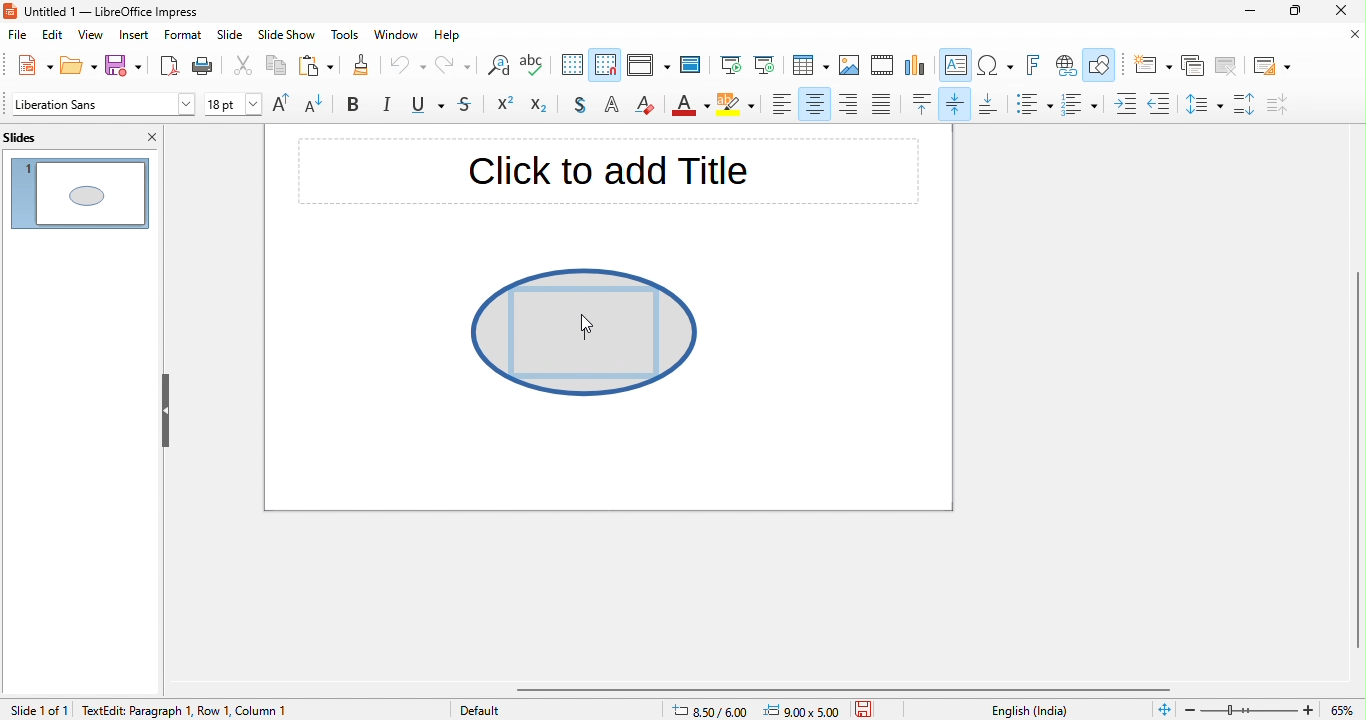  What do you see at coordinates (167, 66) in the screenshot?
I see `export directly as pdf` at bounding box center [167, 66].